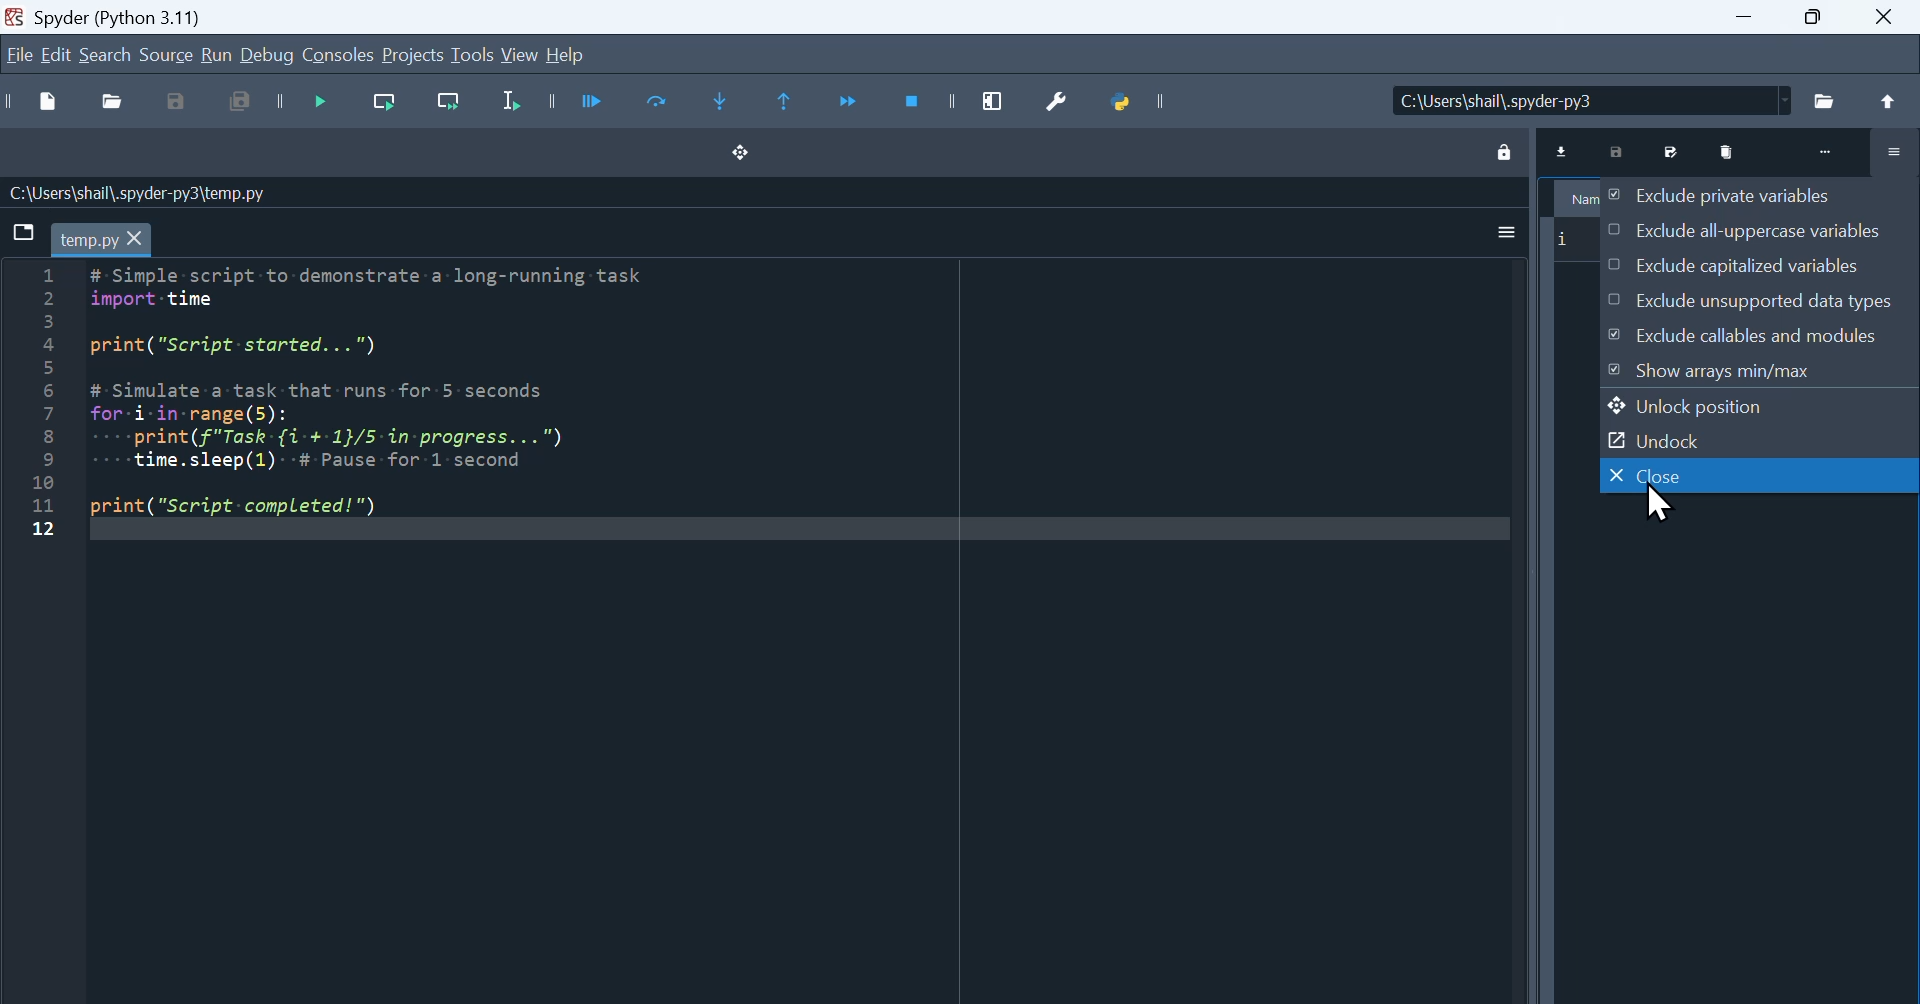 This screenshot has width=1920, height=1004. Describe the element at coordinates (266, 53) in the screenshot. I see `Debug` at that location.